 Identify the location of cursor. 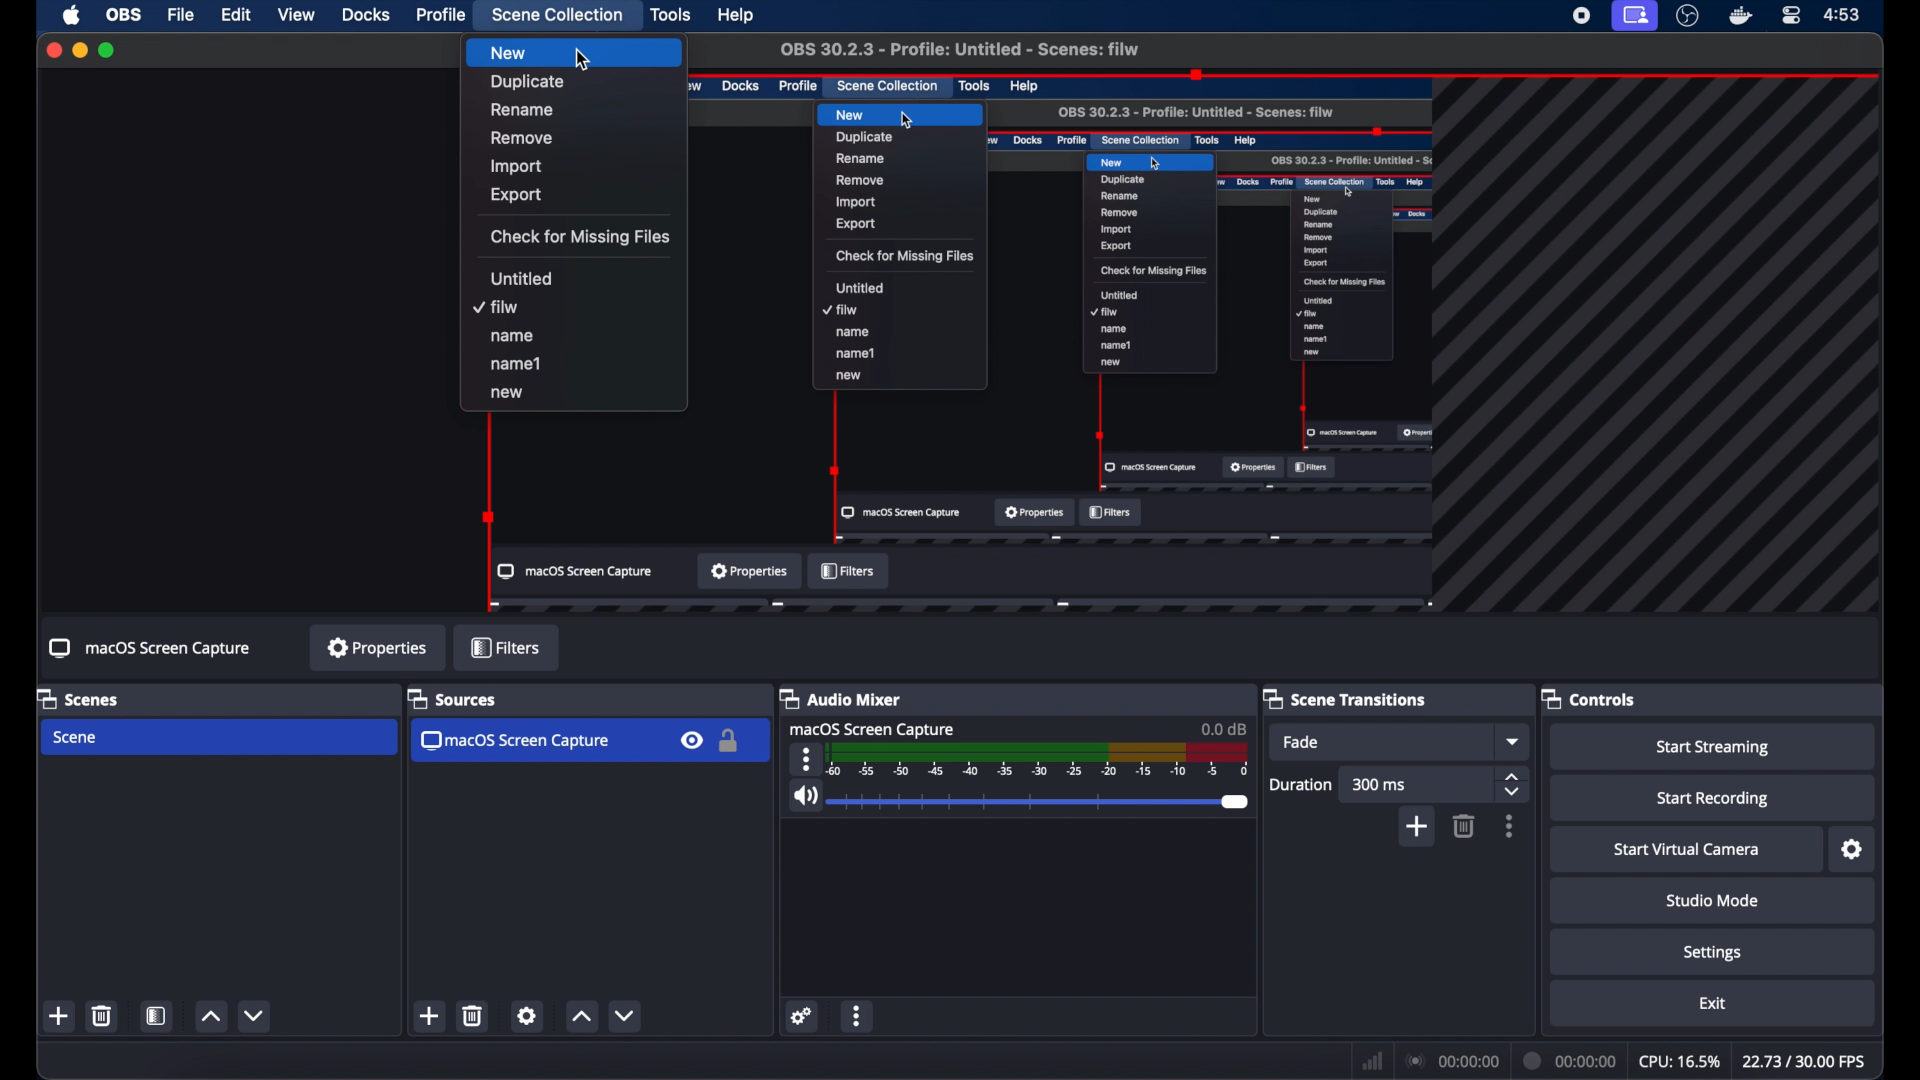
(585, 58).